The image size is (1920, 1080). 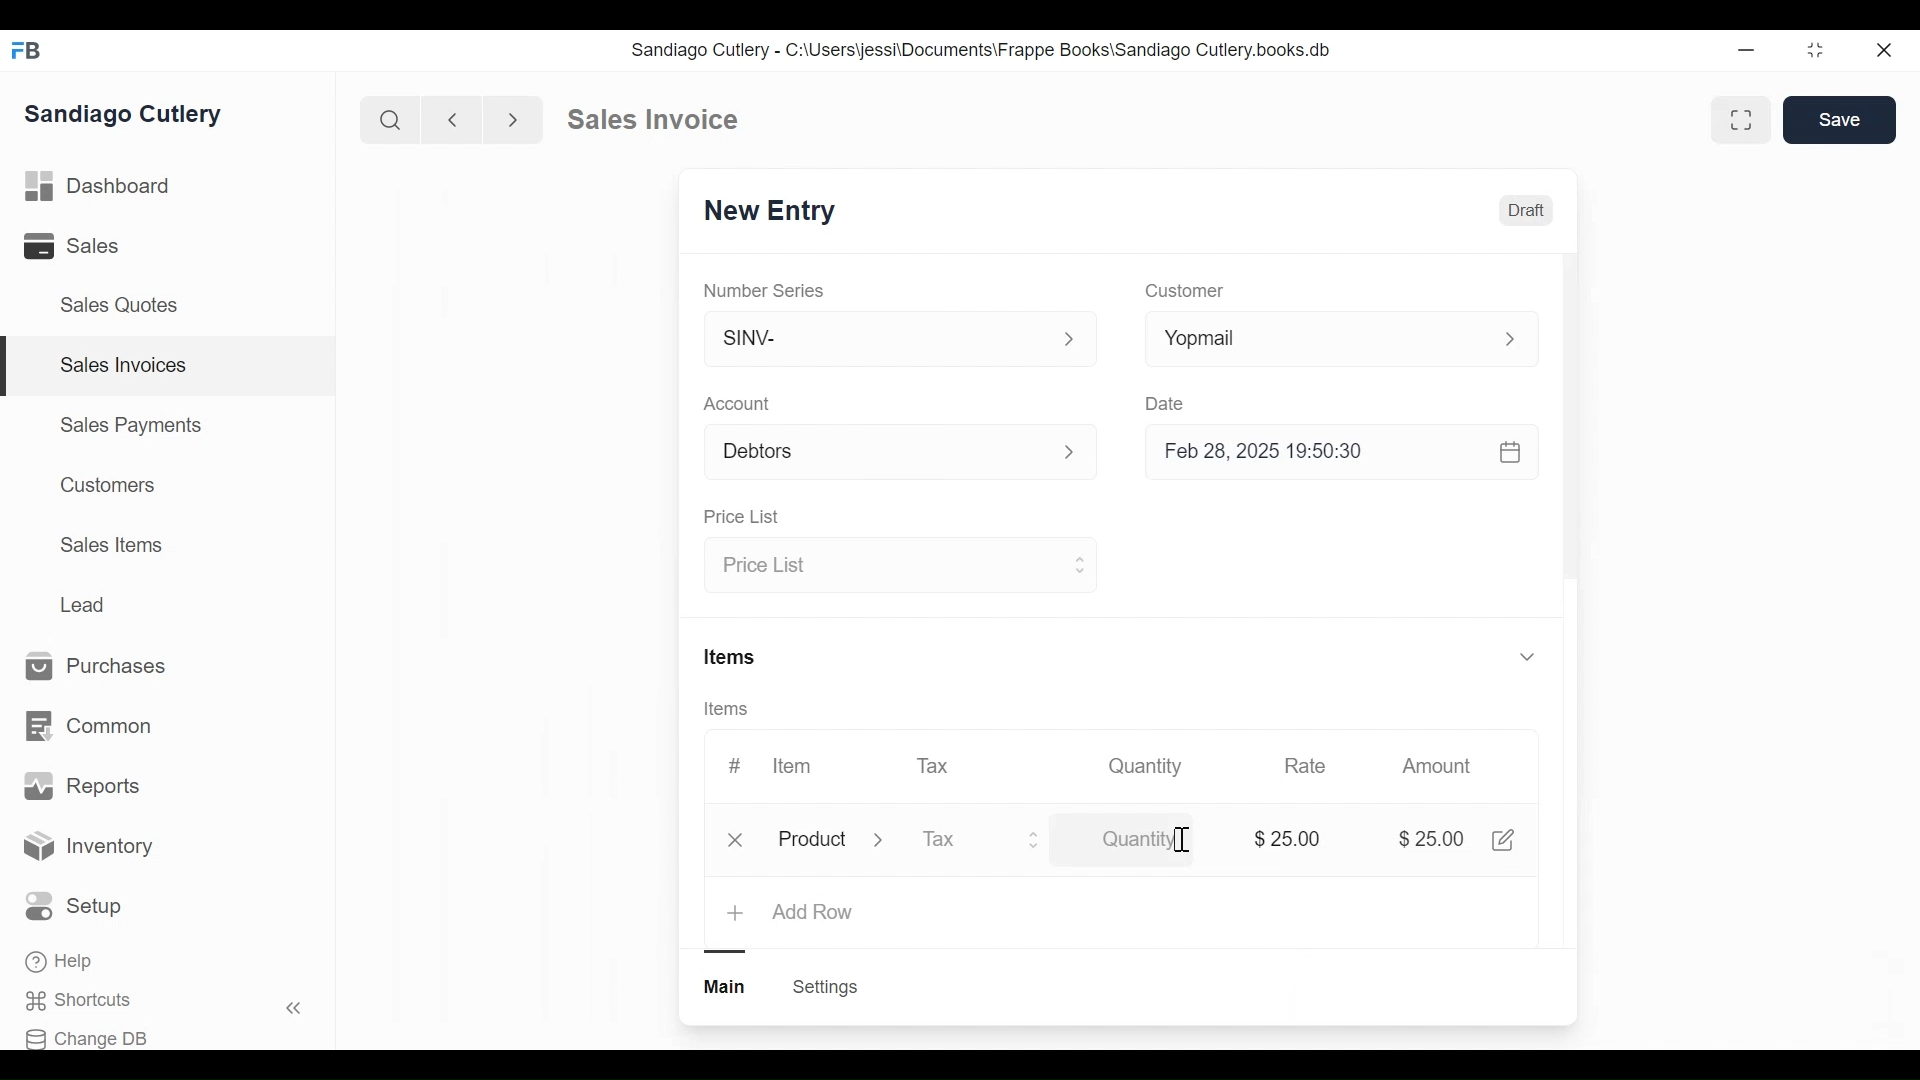 What do you see at coordinates (82, 786) in the screenshot?
I see `Reports` at bounding box center [82, 786].